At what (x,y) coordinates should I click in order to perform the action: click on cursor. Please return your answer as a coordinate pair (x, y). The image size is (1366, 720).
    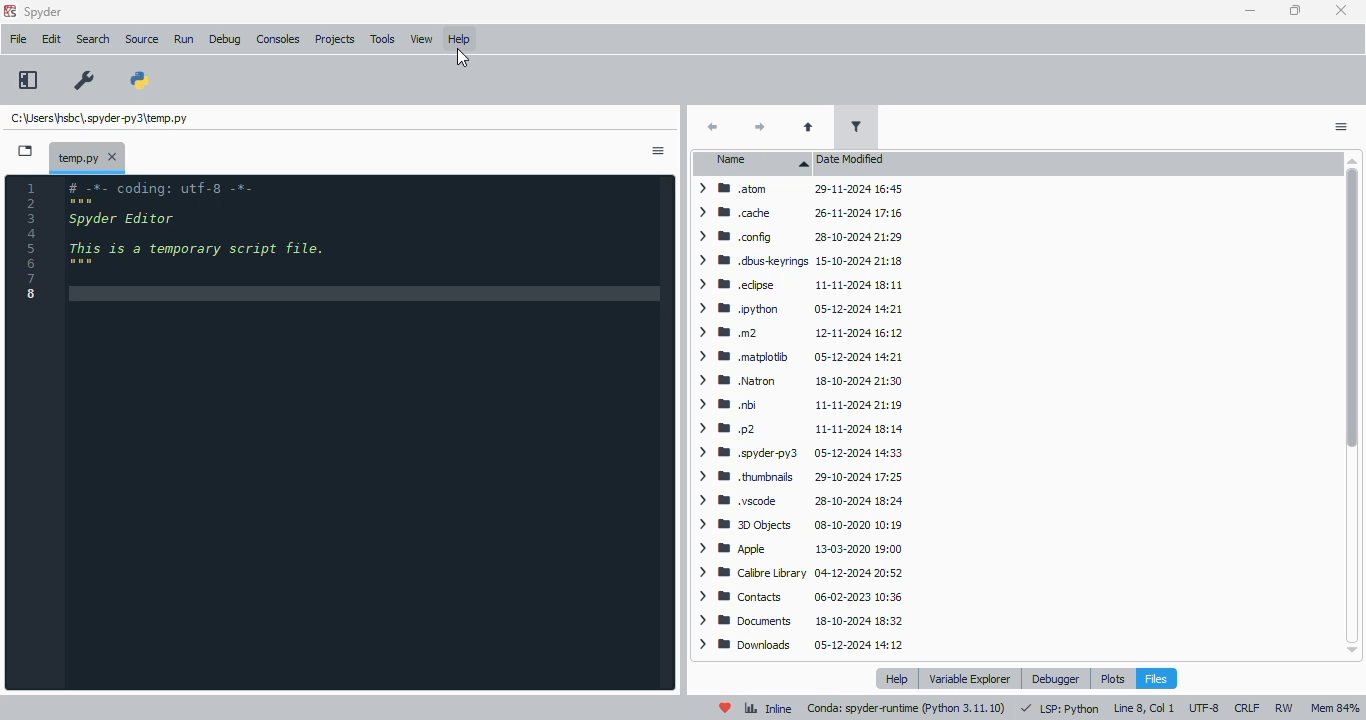
    Looking at the image, I should click on (463, 59).